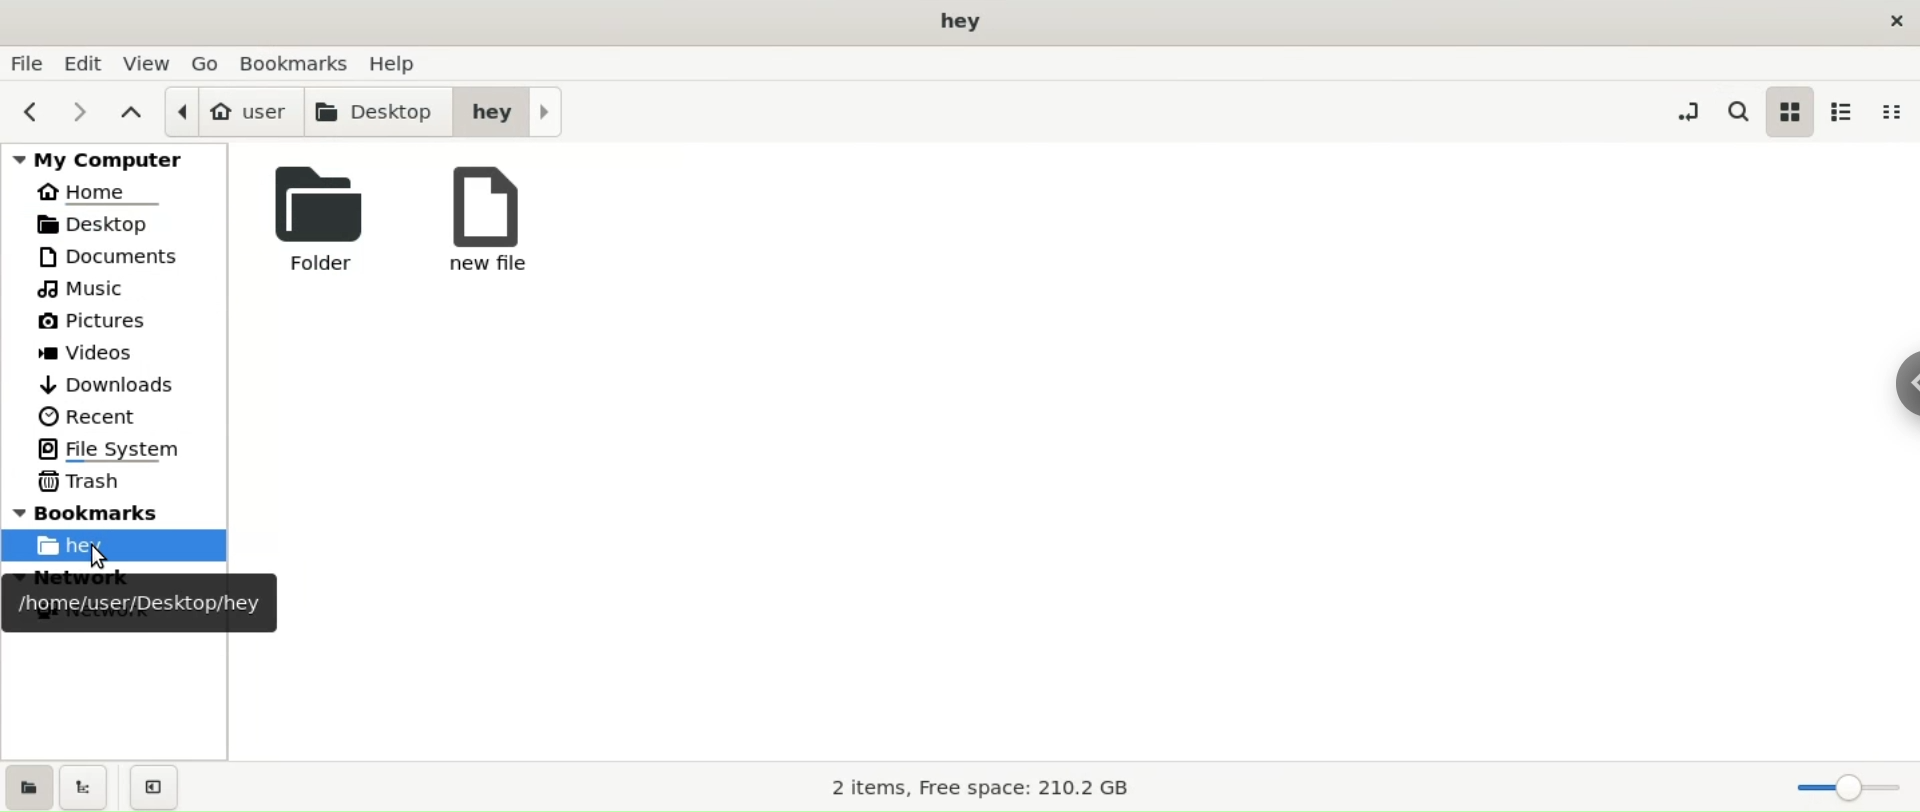 Image resolution: width=1920 pixels, height=812 pixels. Describe the element at coordinates (984, 785) in the screenshot. I see `2 item, Free space: 210.2 GB` at that location.